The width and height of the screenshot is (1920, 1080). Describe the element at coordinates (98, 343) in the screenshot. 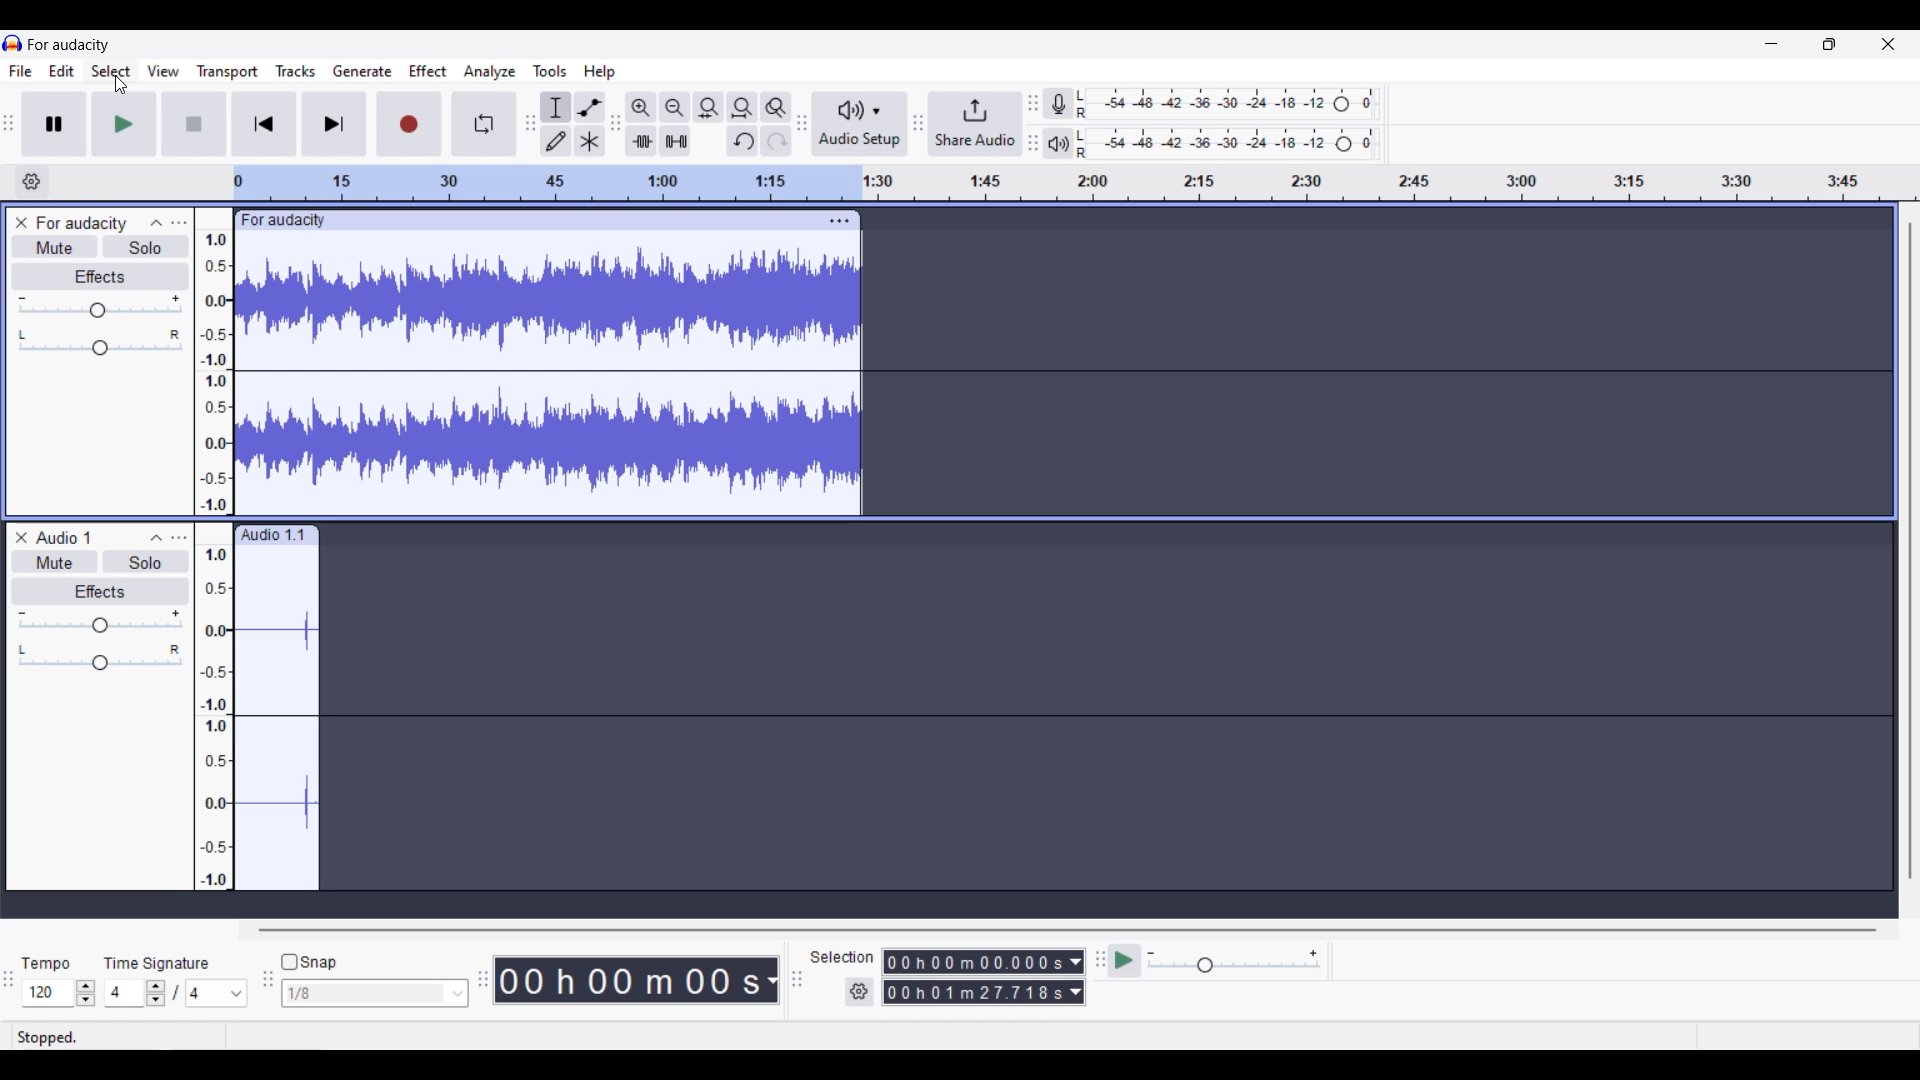

I see `Pan slider` at that location.